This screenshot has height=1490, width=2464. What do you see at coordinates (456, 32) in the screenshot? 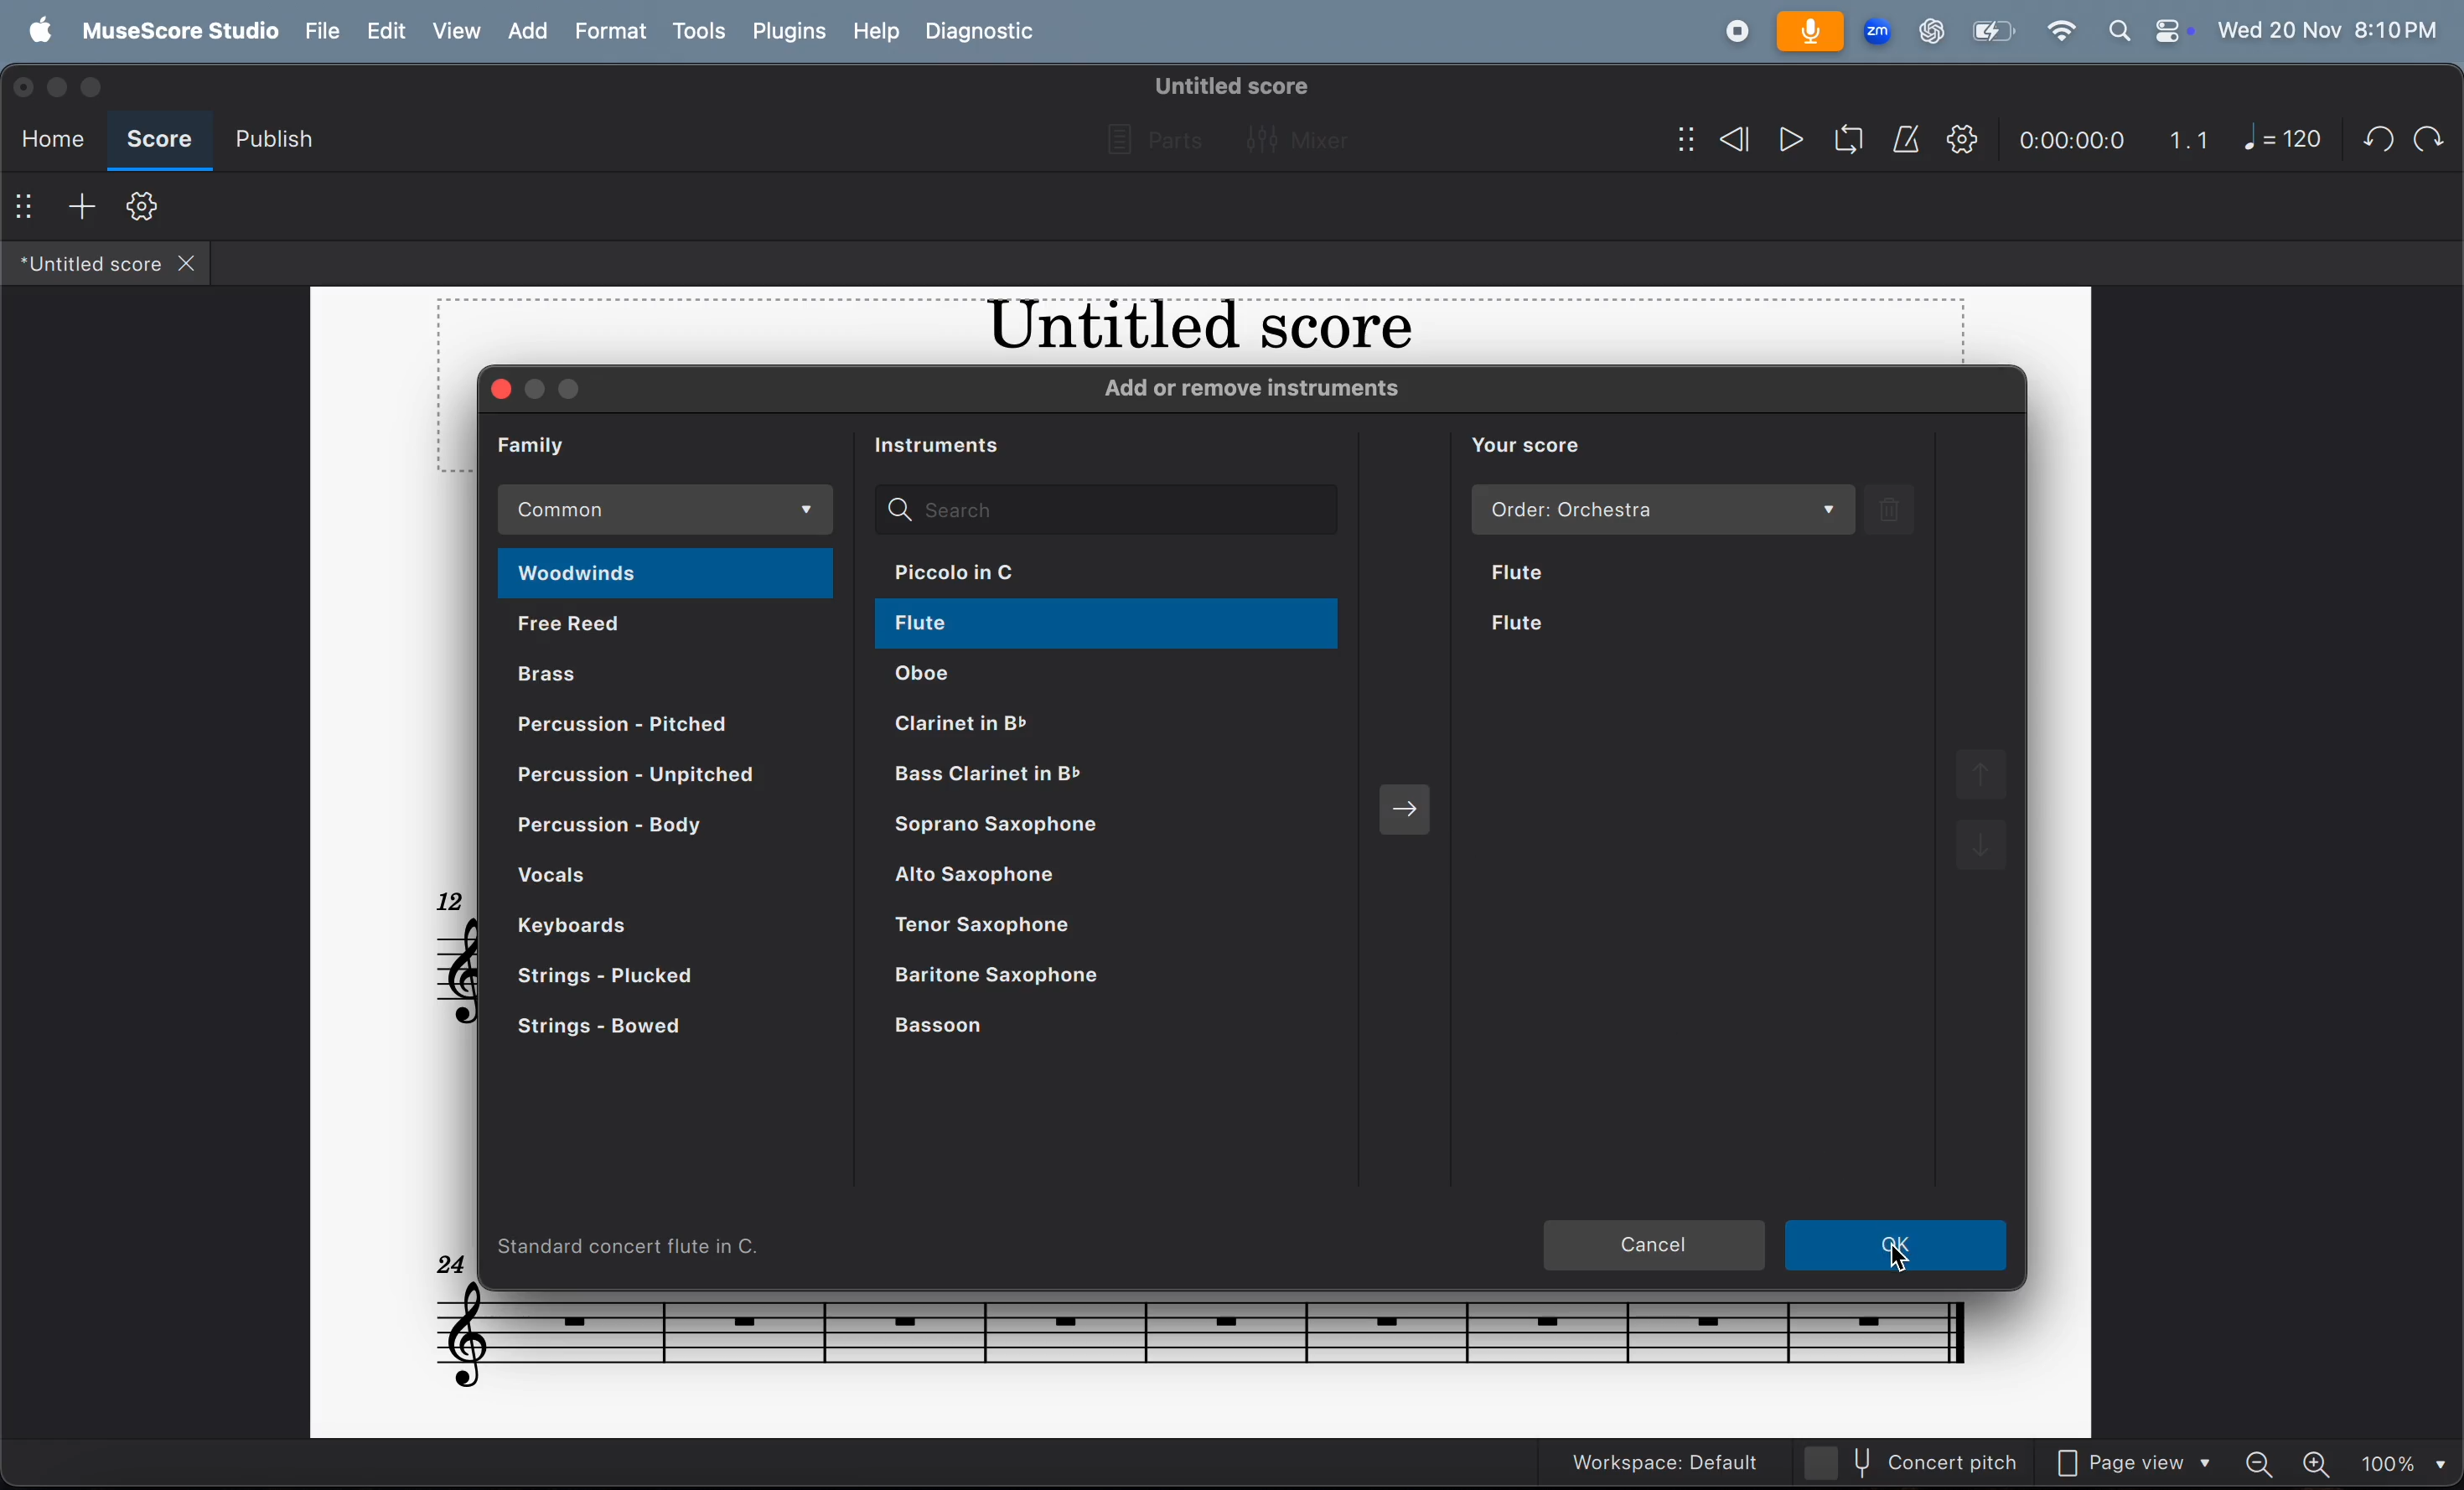
I see `view` at bounding box center [456, 32].